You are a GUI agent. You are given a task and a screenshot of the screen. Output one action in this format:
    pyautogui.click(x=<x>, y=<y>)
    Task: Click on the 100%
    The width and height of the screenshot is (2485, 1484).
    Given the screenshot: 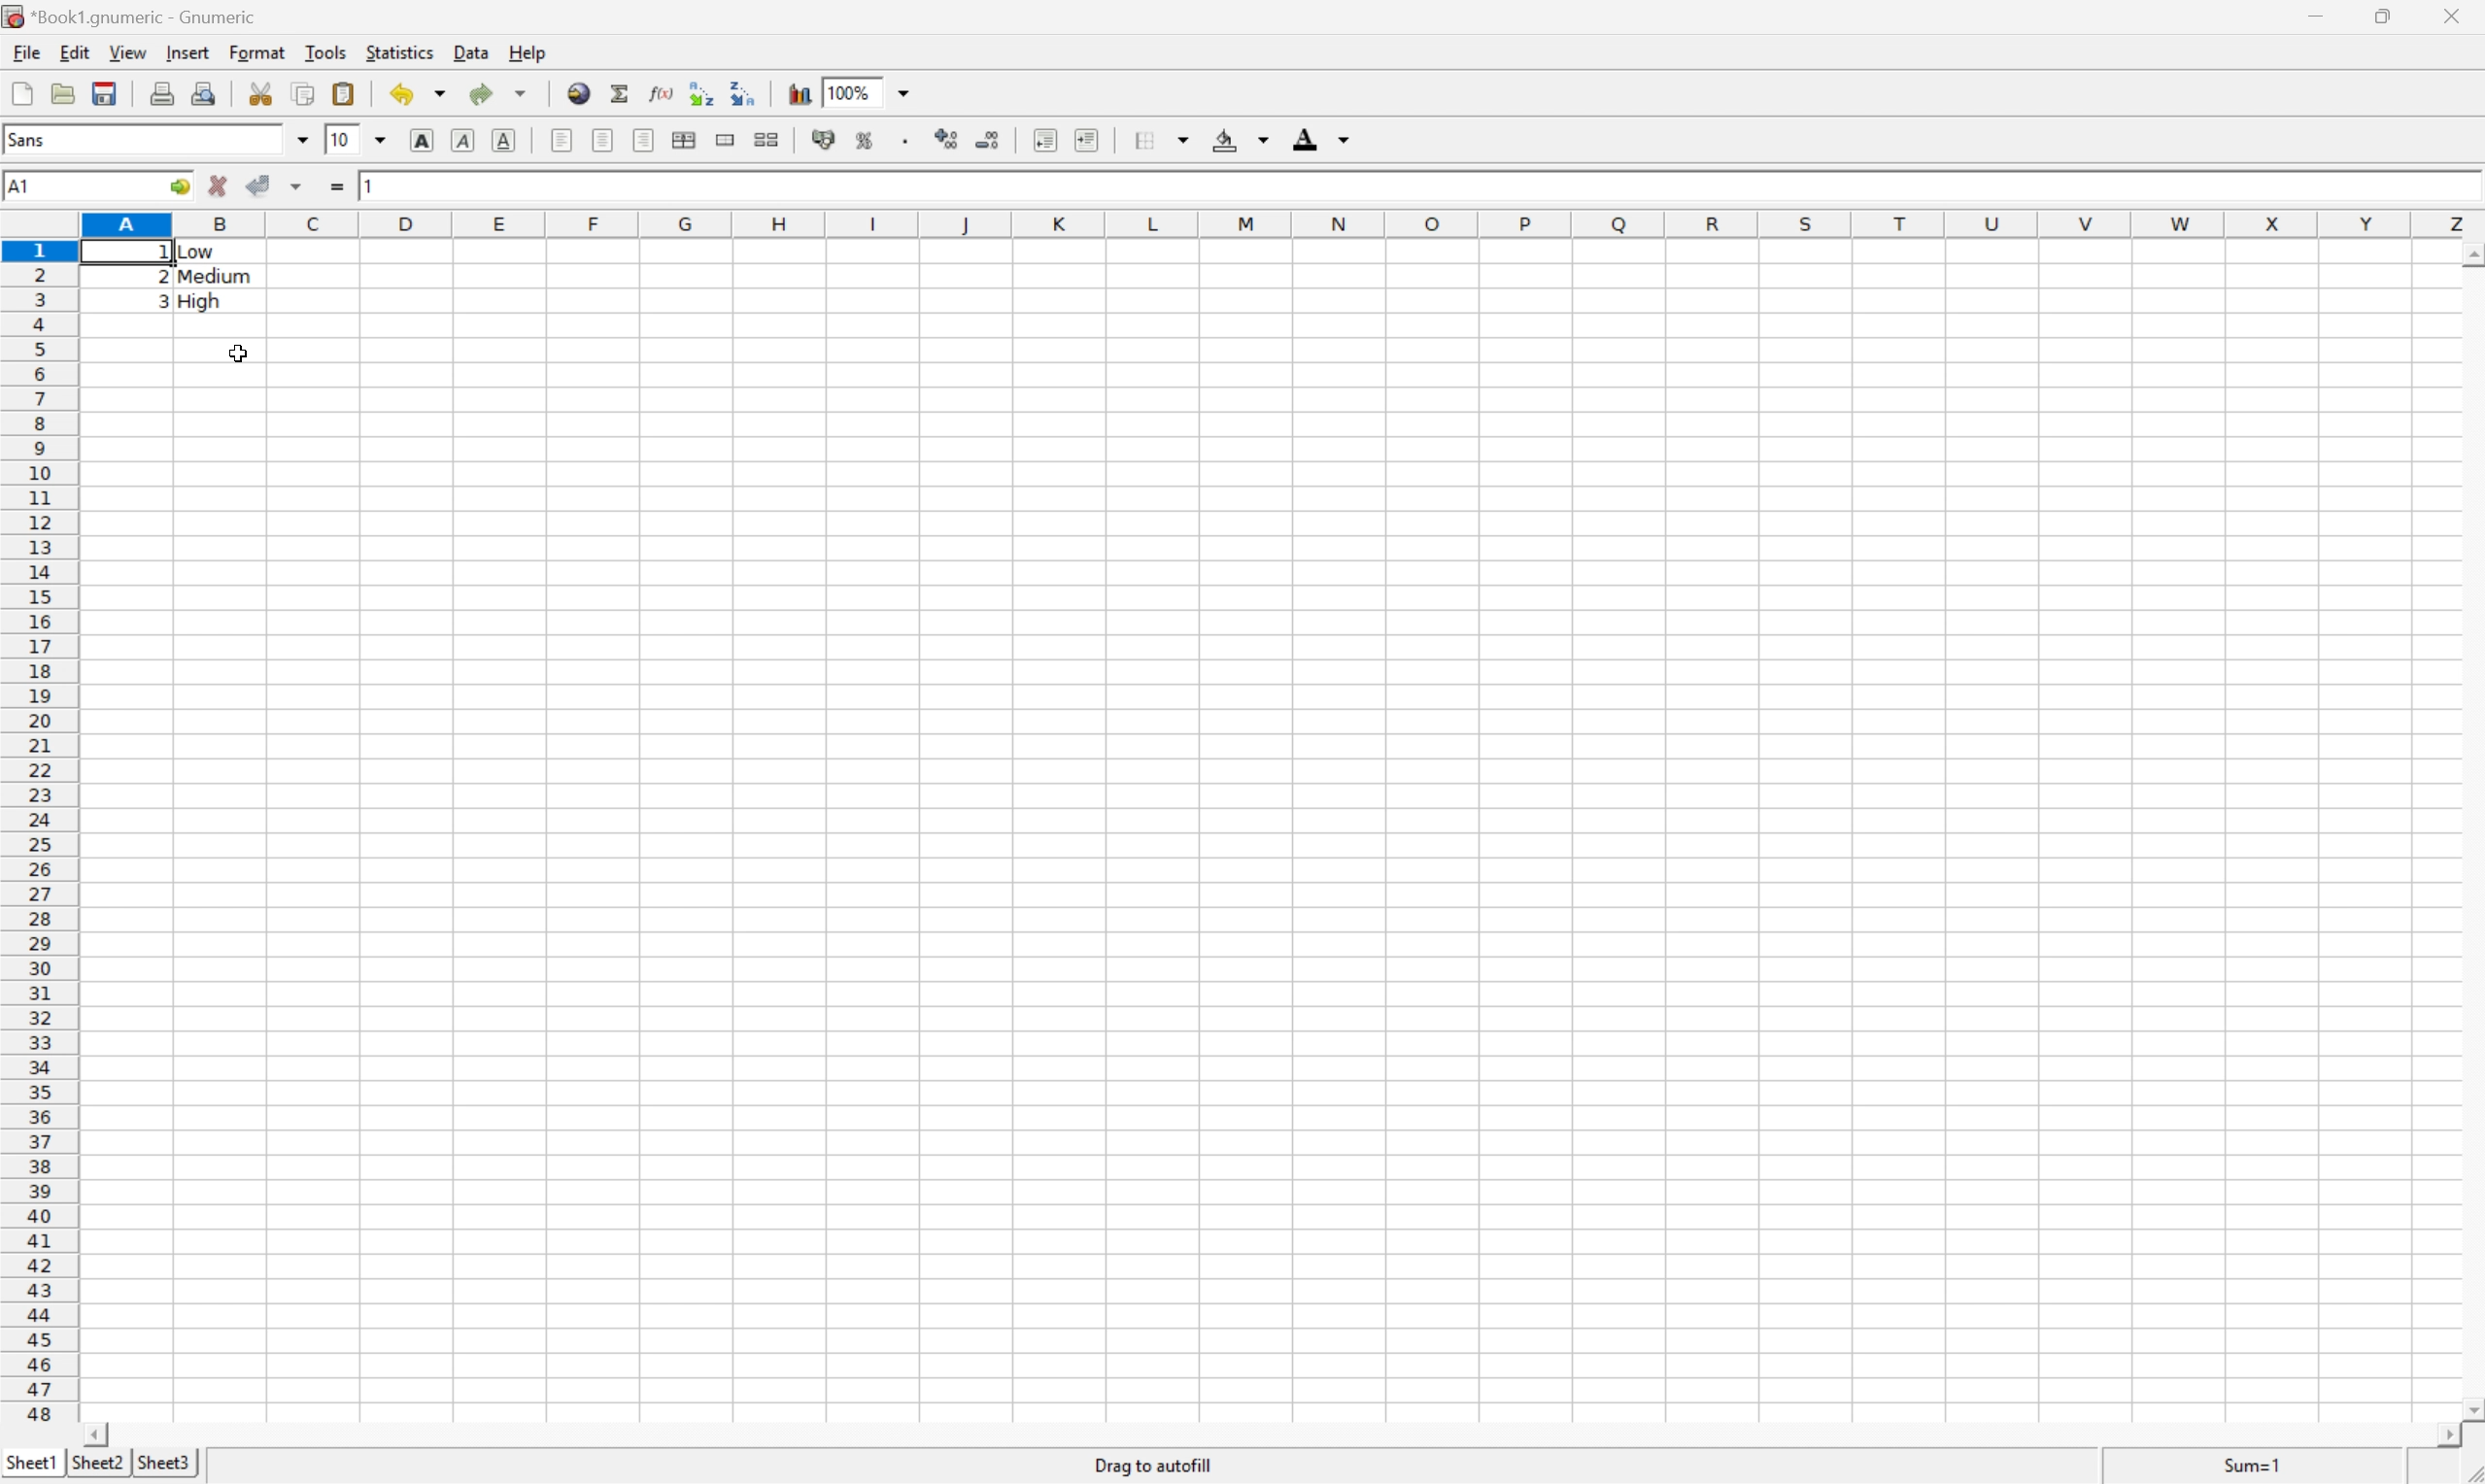 What is the action you would take?
    pyautogui.click(x=853, y=91)
    